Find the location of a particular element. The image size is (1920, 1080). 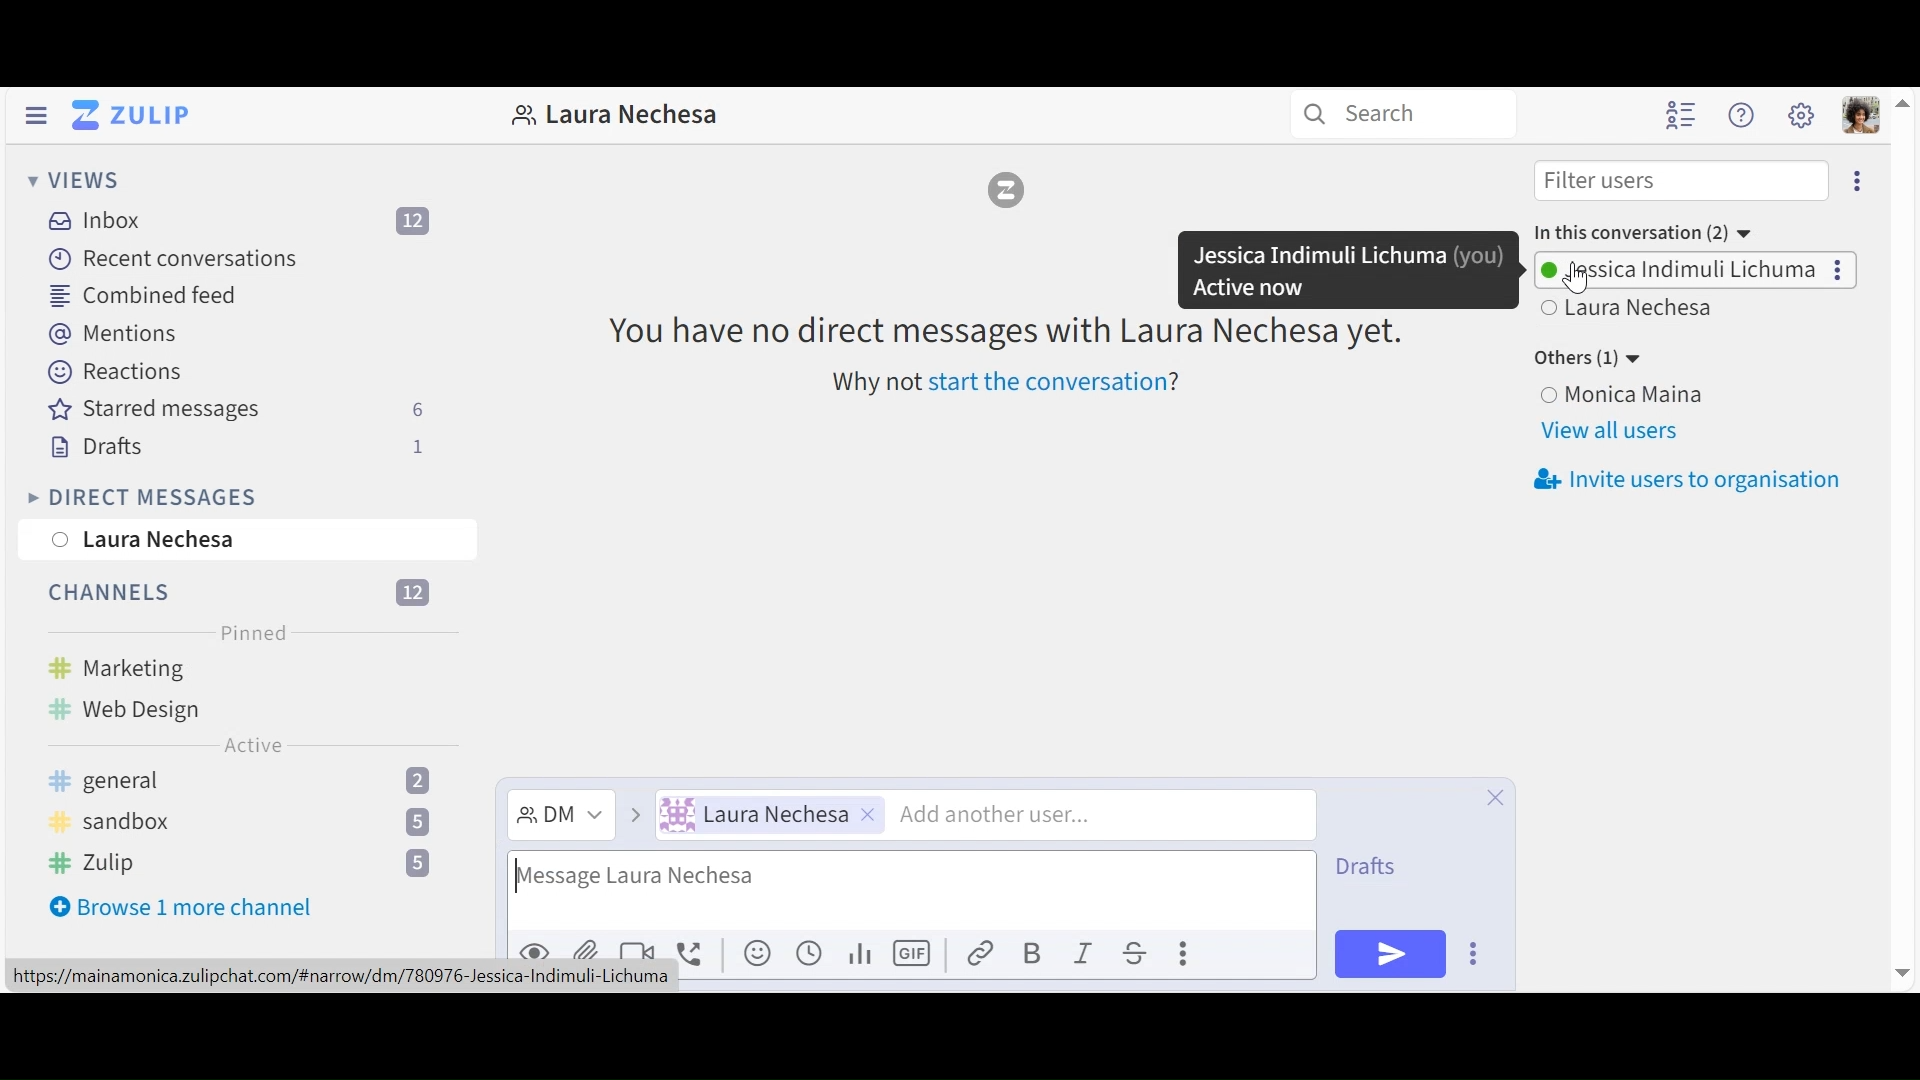

sandbox is located at coordinates (247, 820).